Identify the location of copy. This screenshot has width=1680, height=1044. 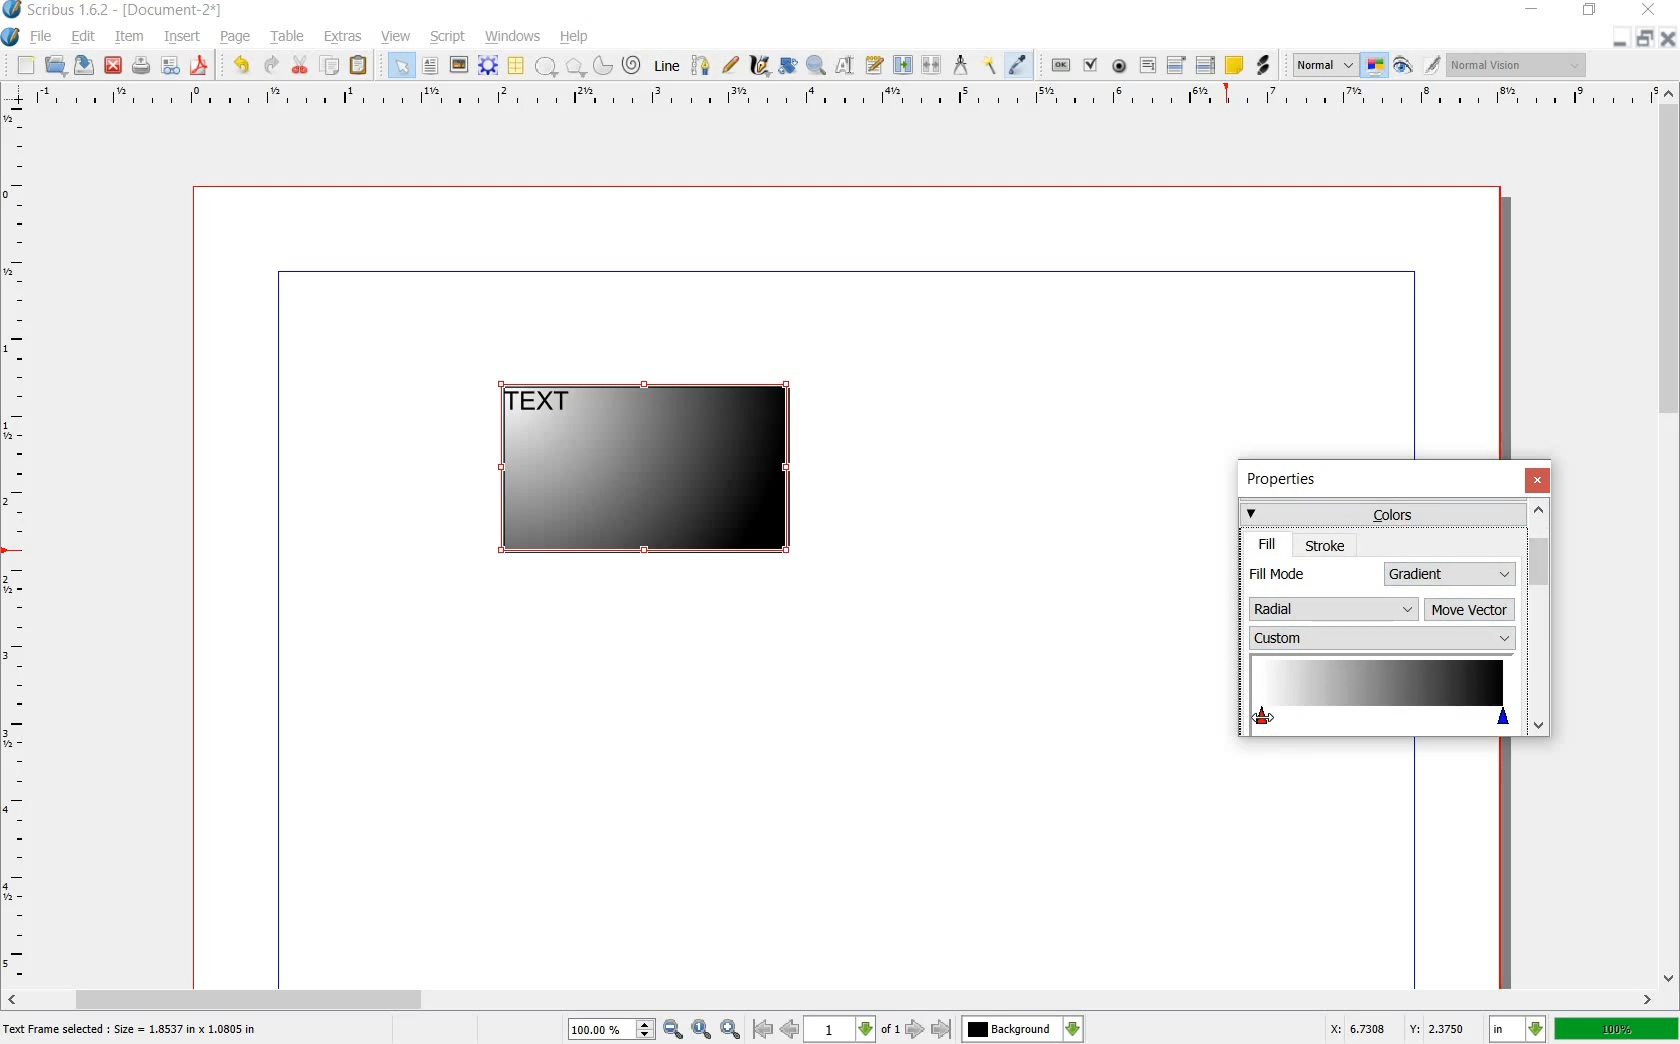
(331, 66).